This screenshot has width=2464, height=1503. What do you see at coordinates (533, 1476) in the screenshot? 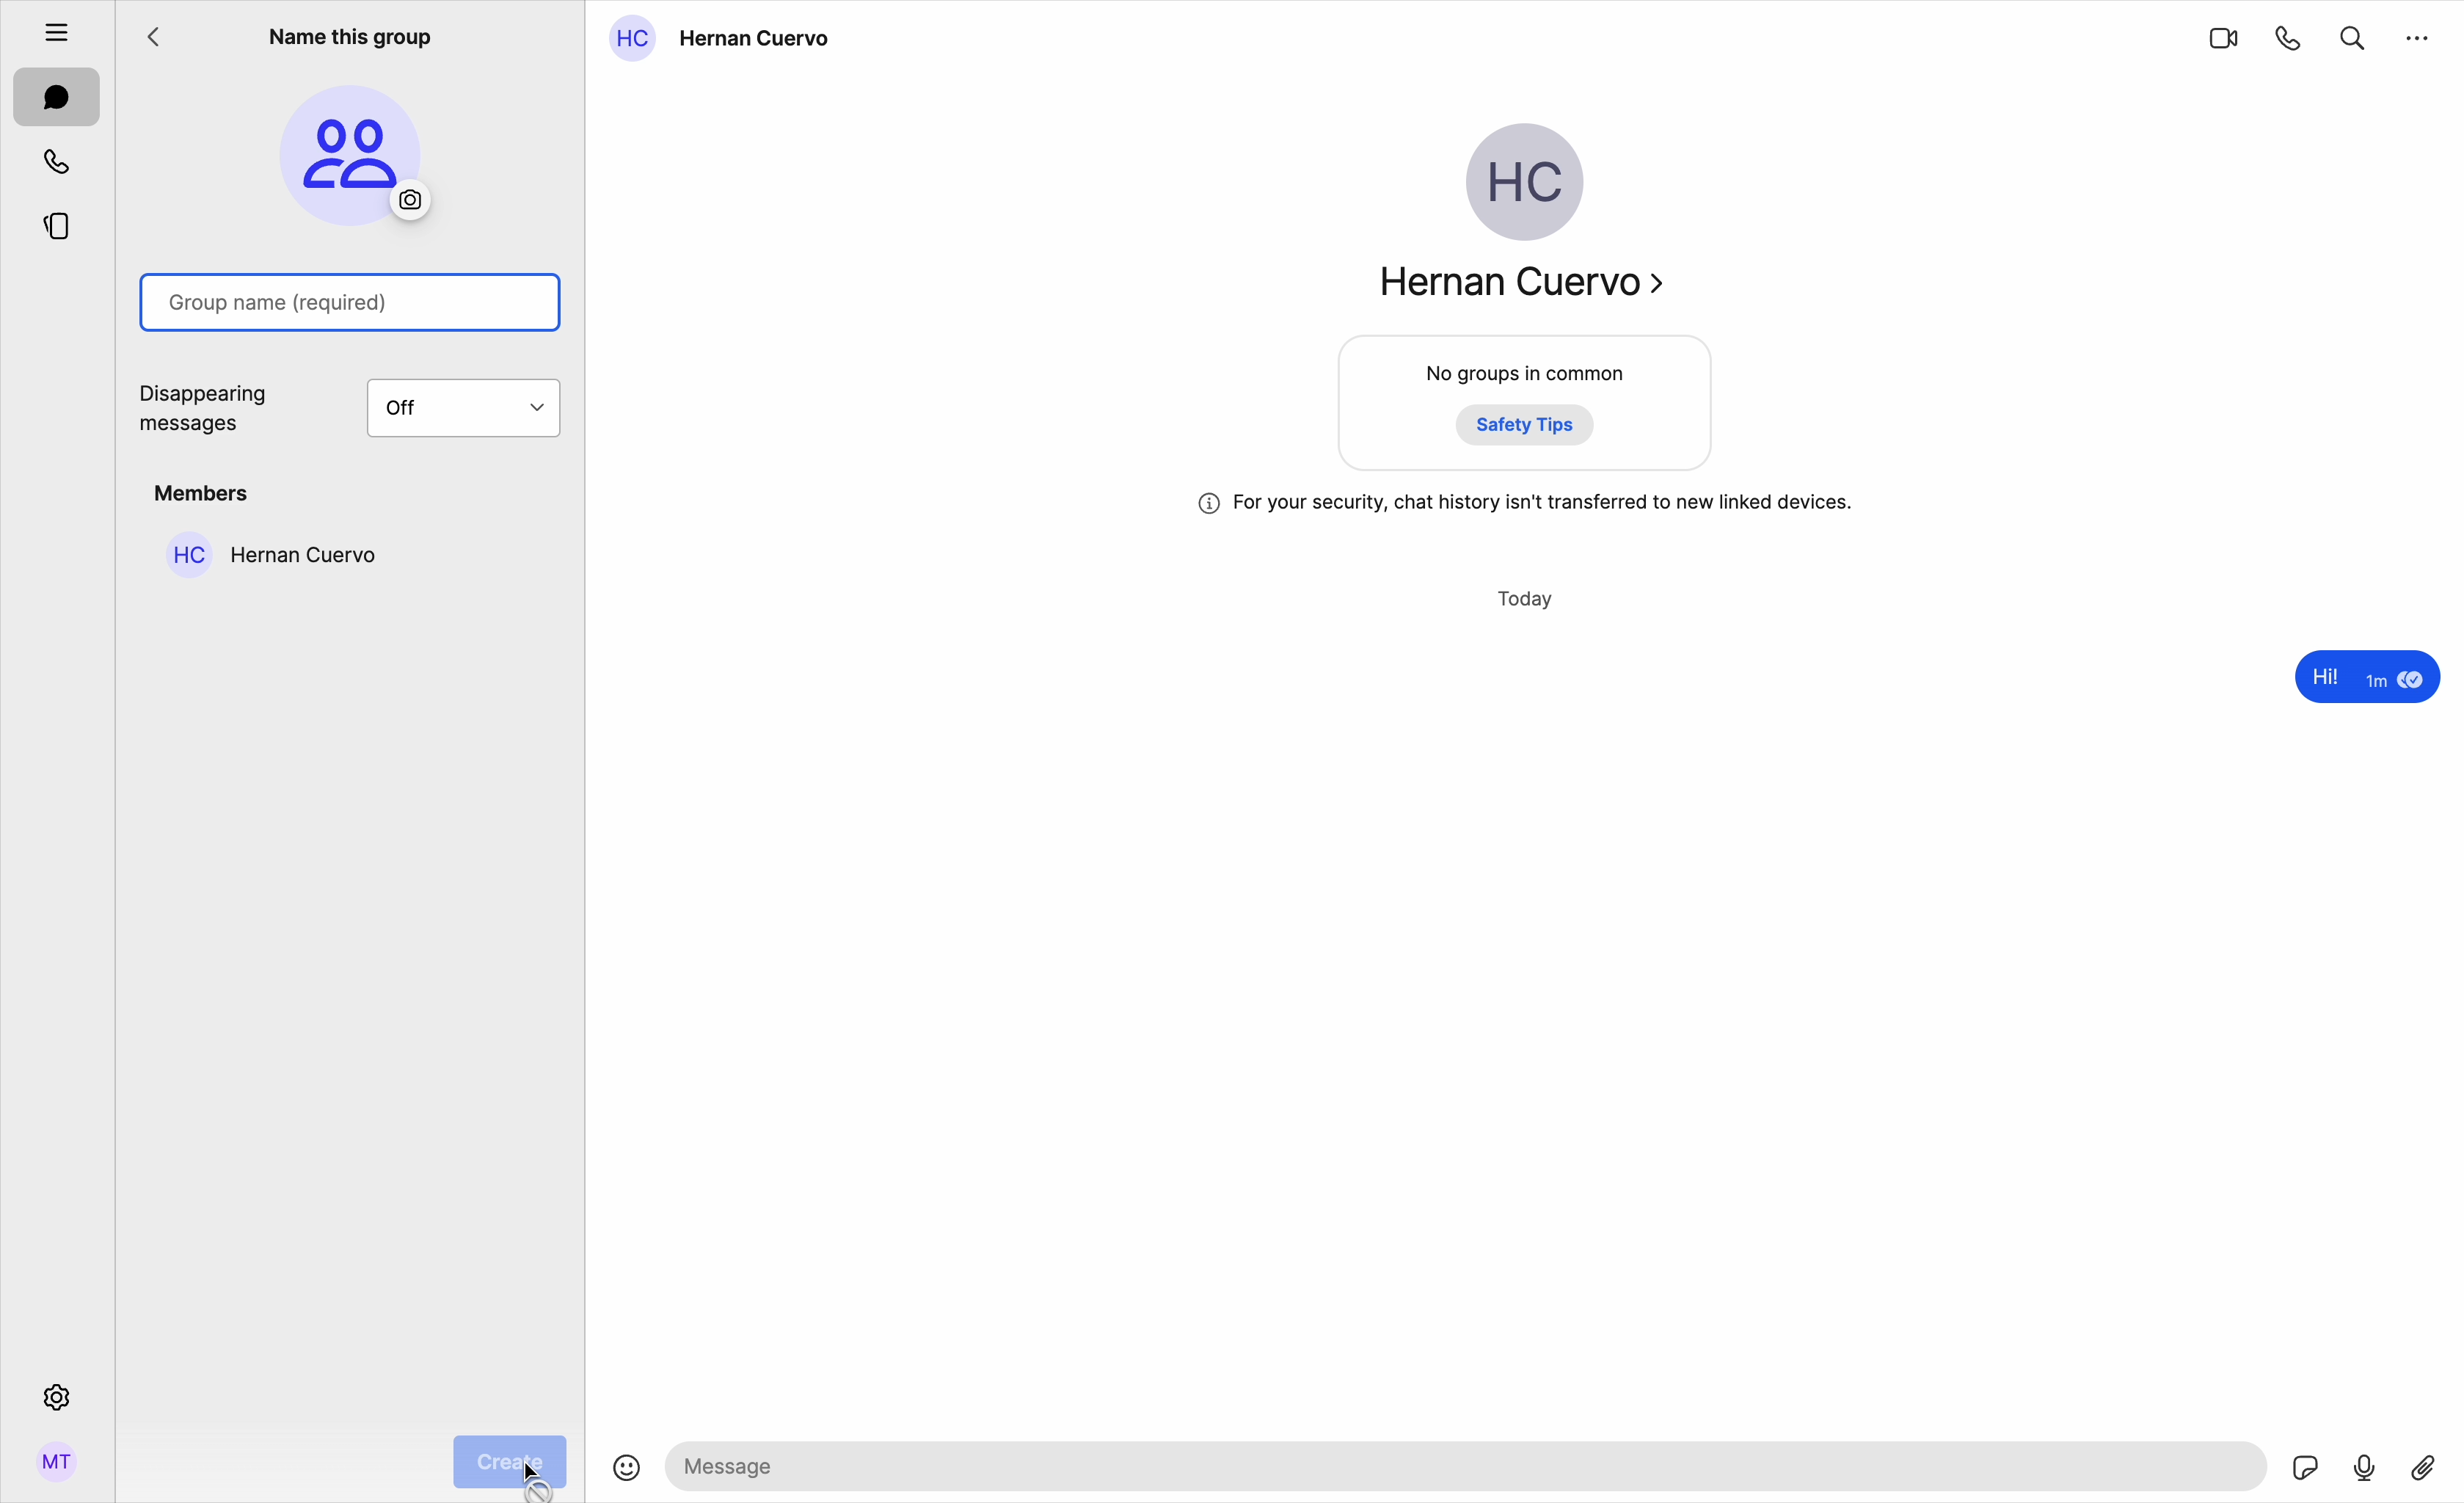
I see `cursor ` at bounding box center [533, 1476].